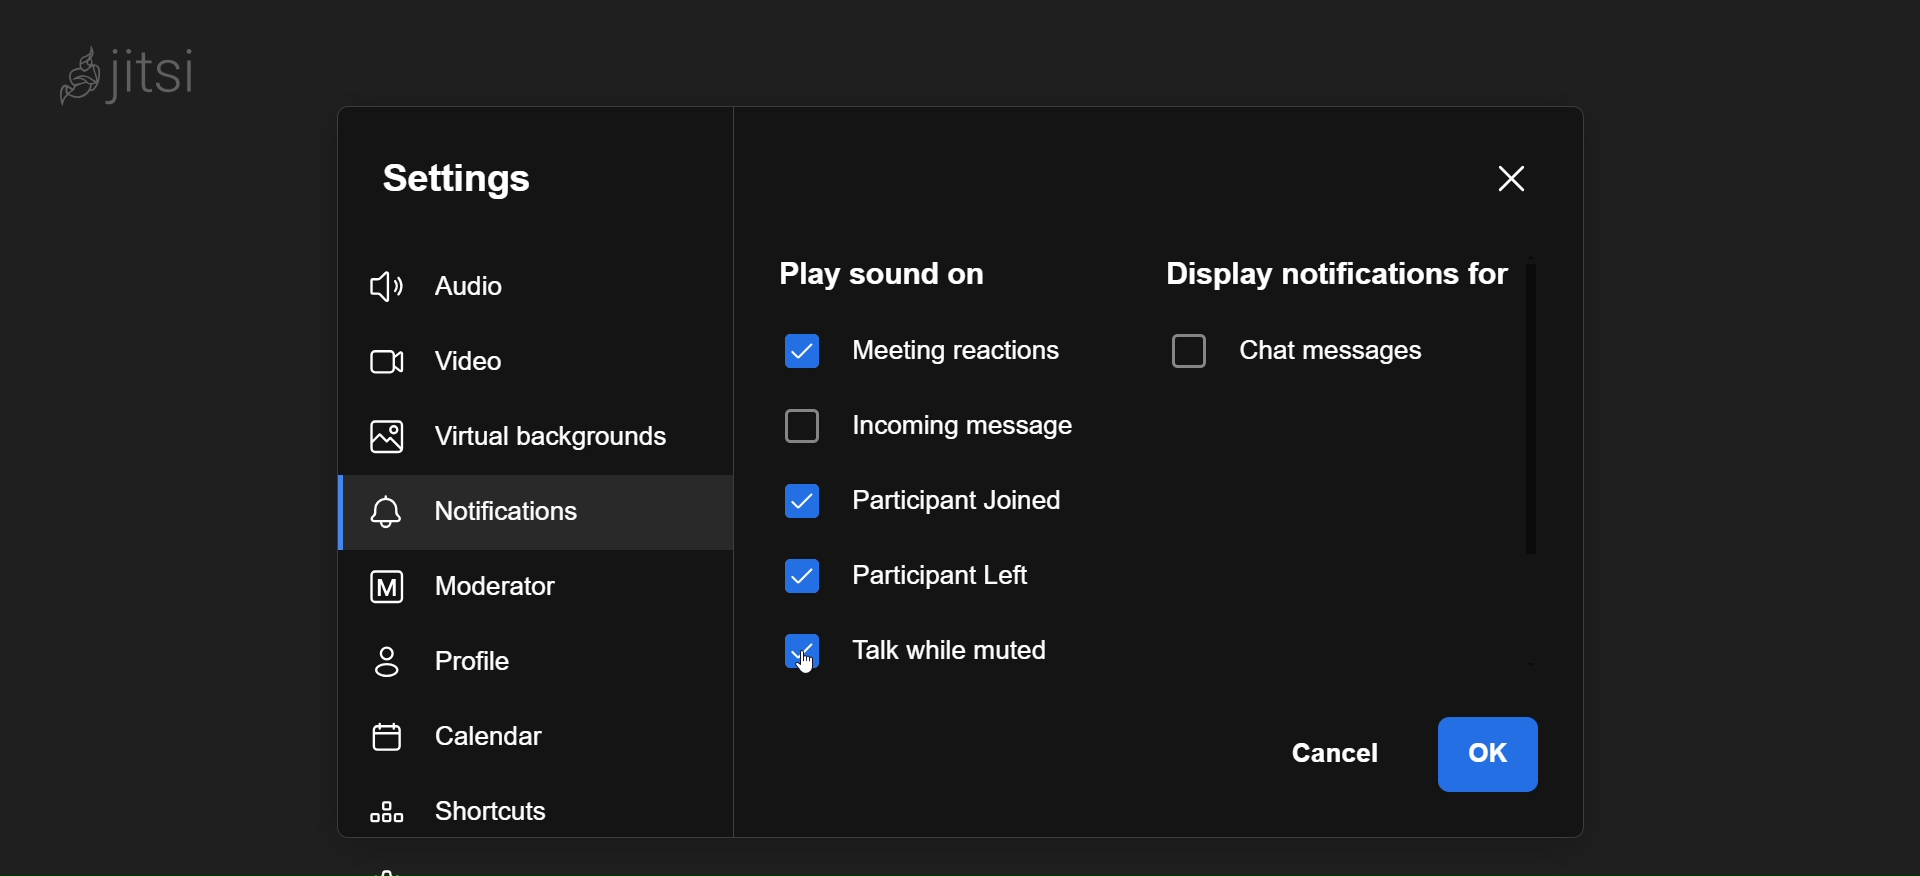 The width and height of the screenshot is (1920, 876). I want to click on video, so click(451, 360).